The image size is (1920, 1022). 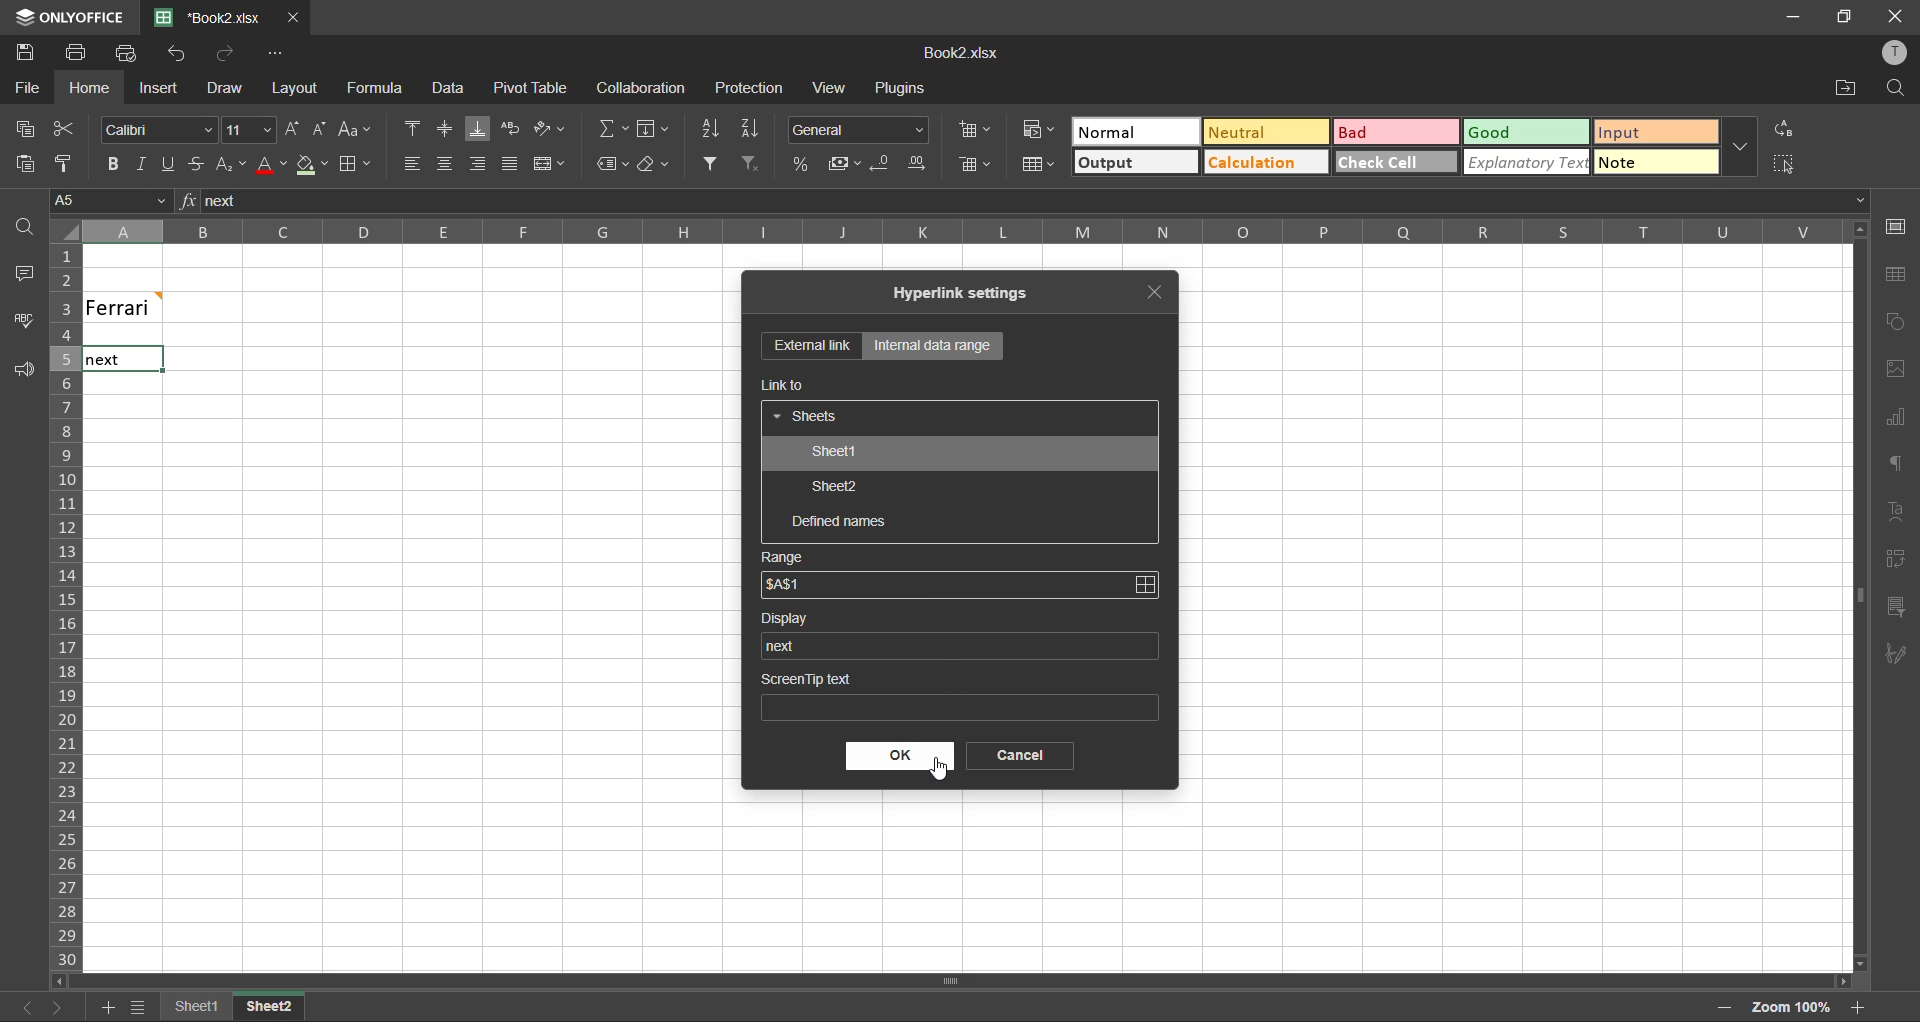 I want to click on plugins, so click(x=901, y=91).